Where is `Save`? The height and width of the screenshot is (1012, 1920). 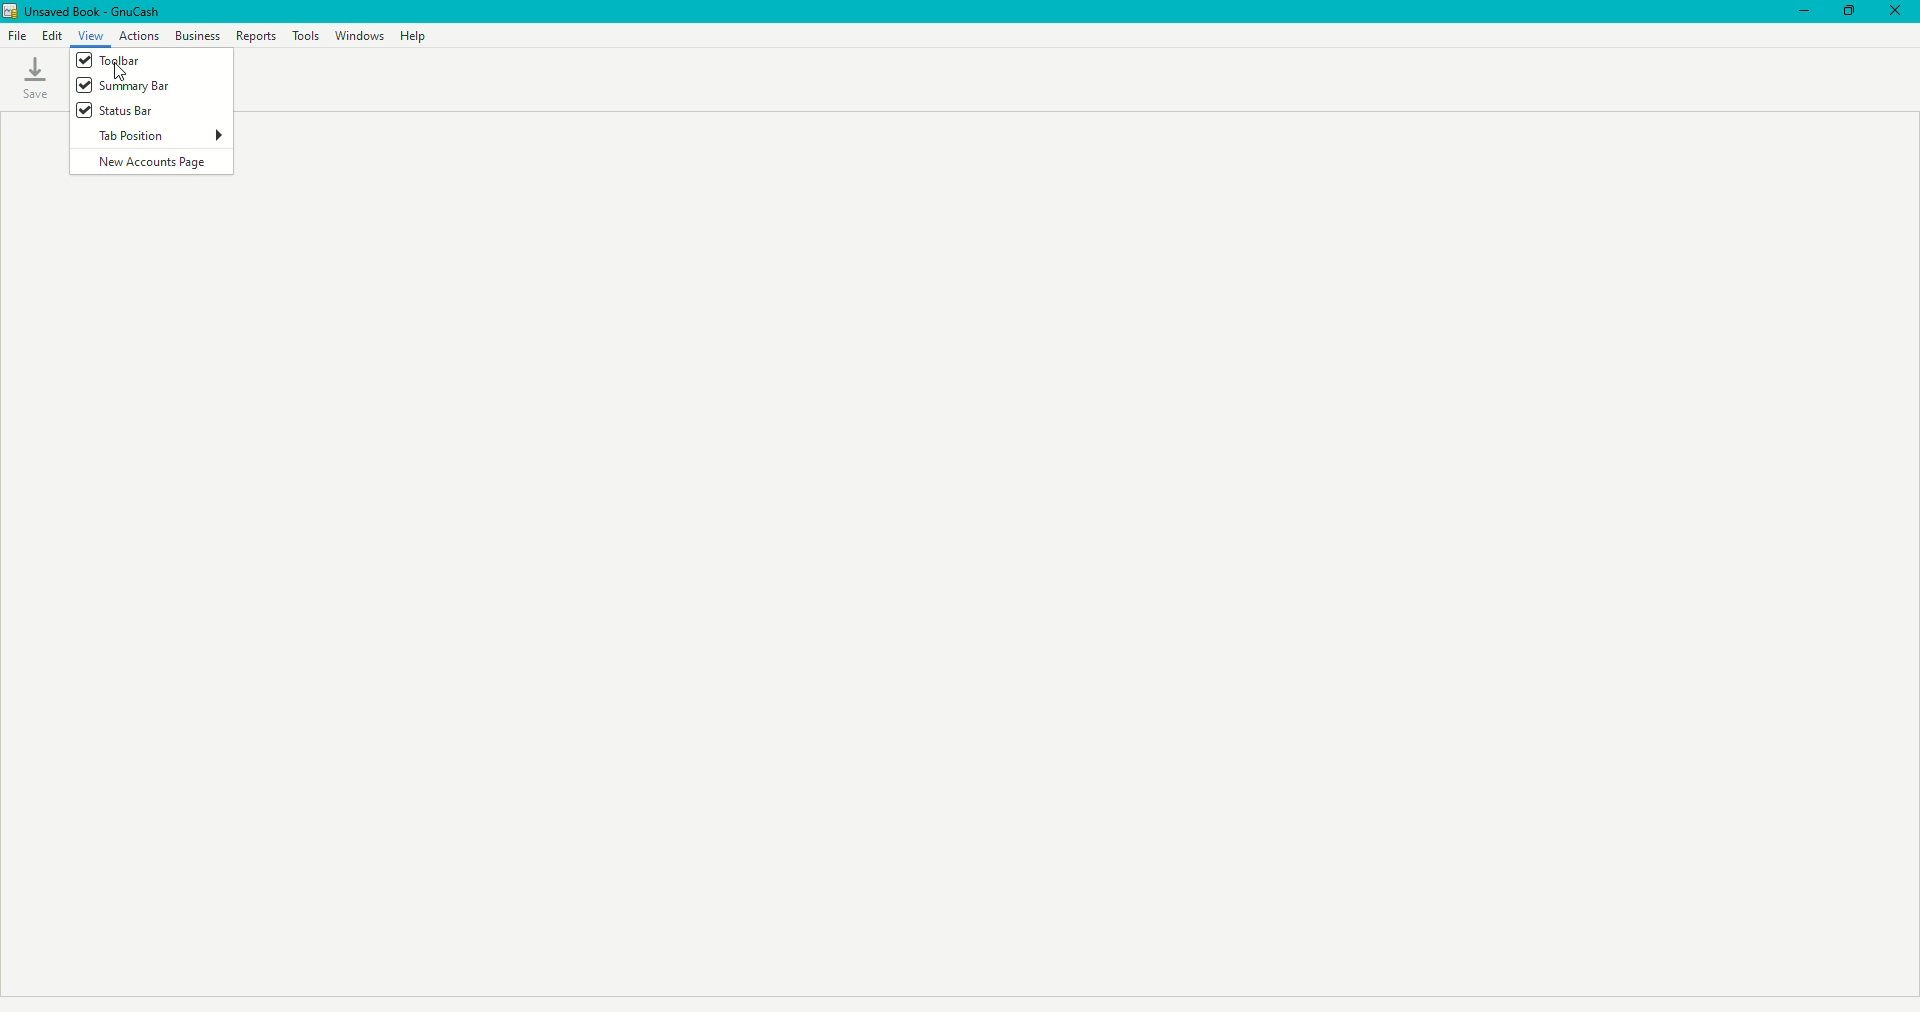
Save is located at coordinates (35, 77).